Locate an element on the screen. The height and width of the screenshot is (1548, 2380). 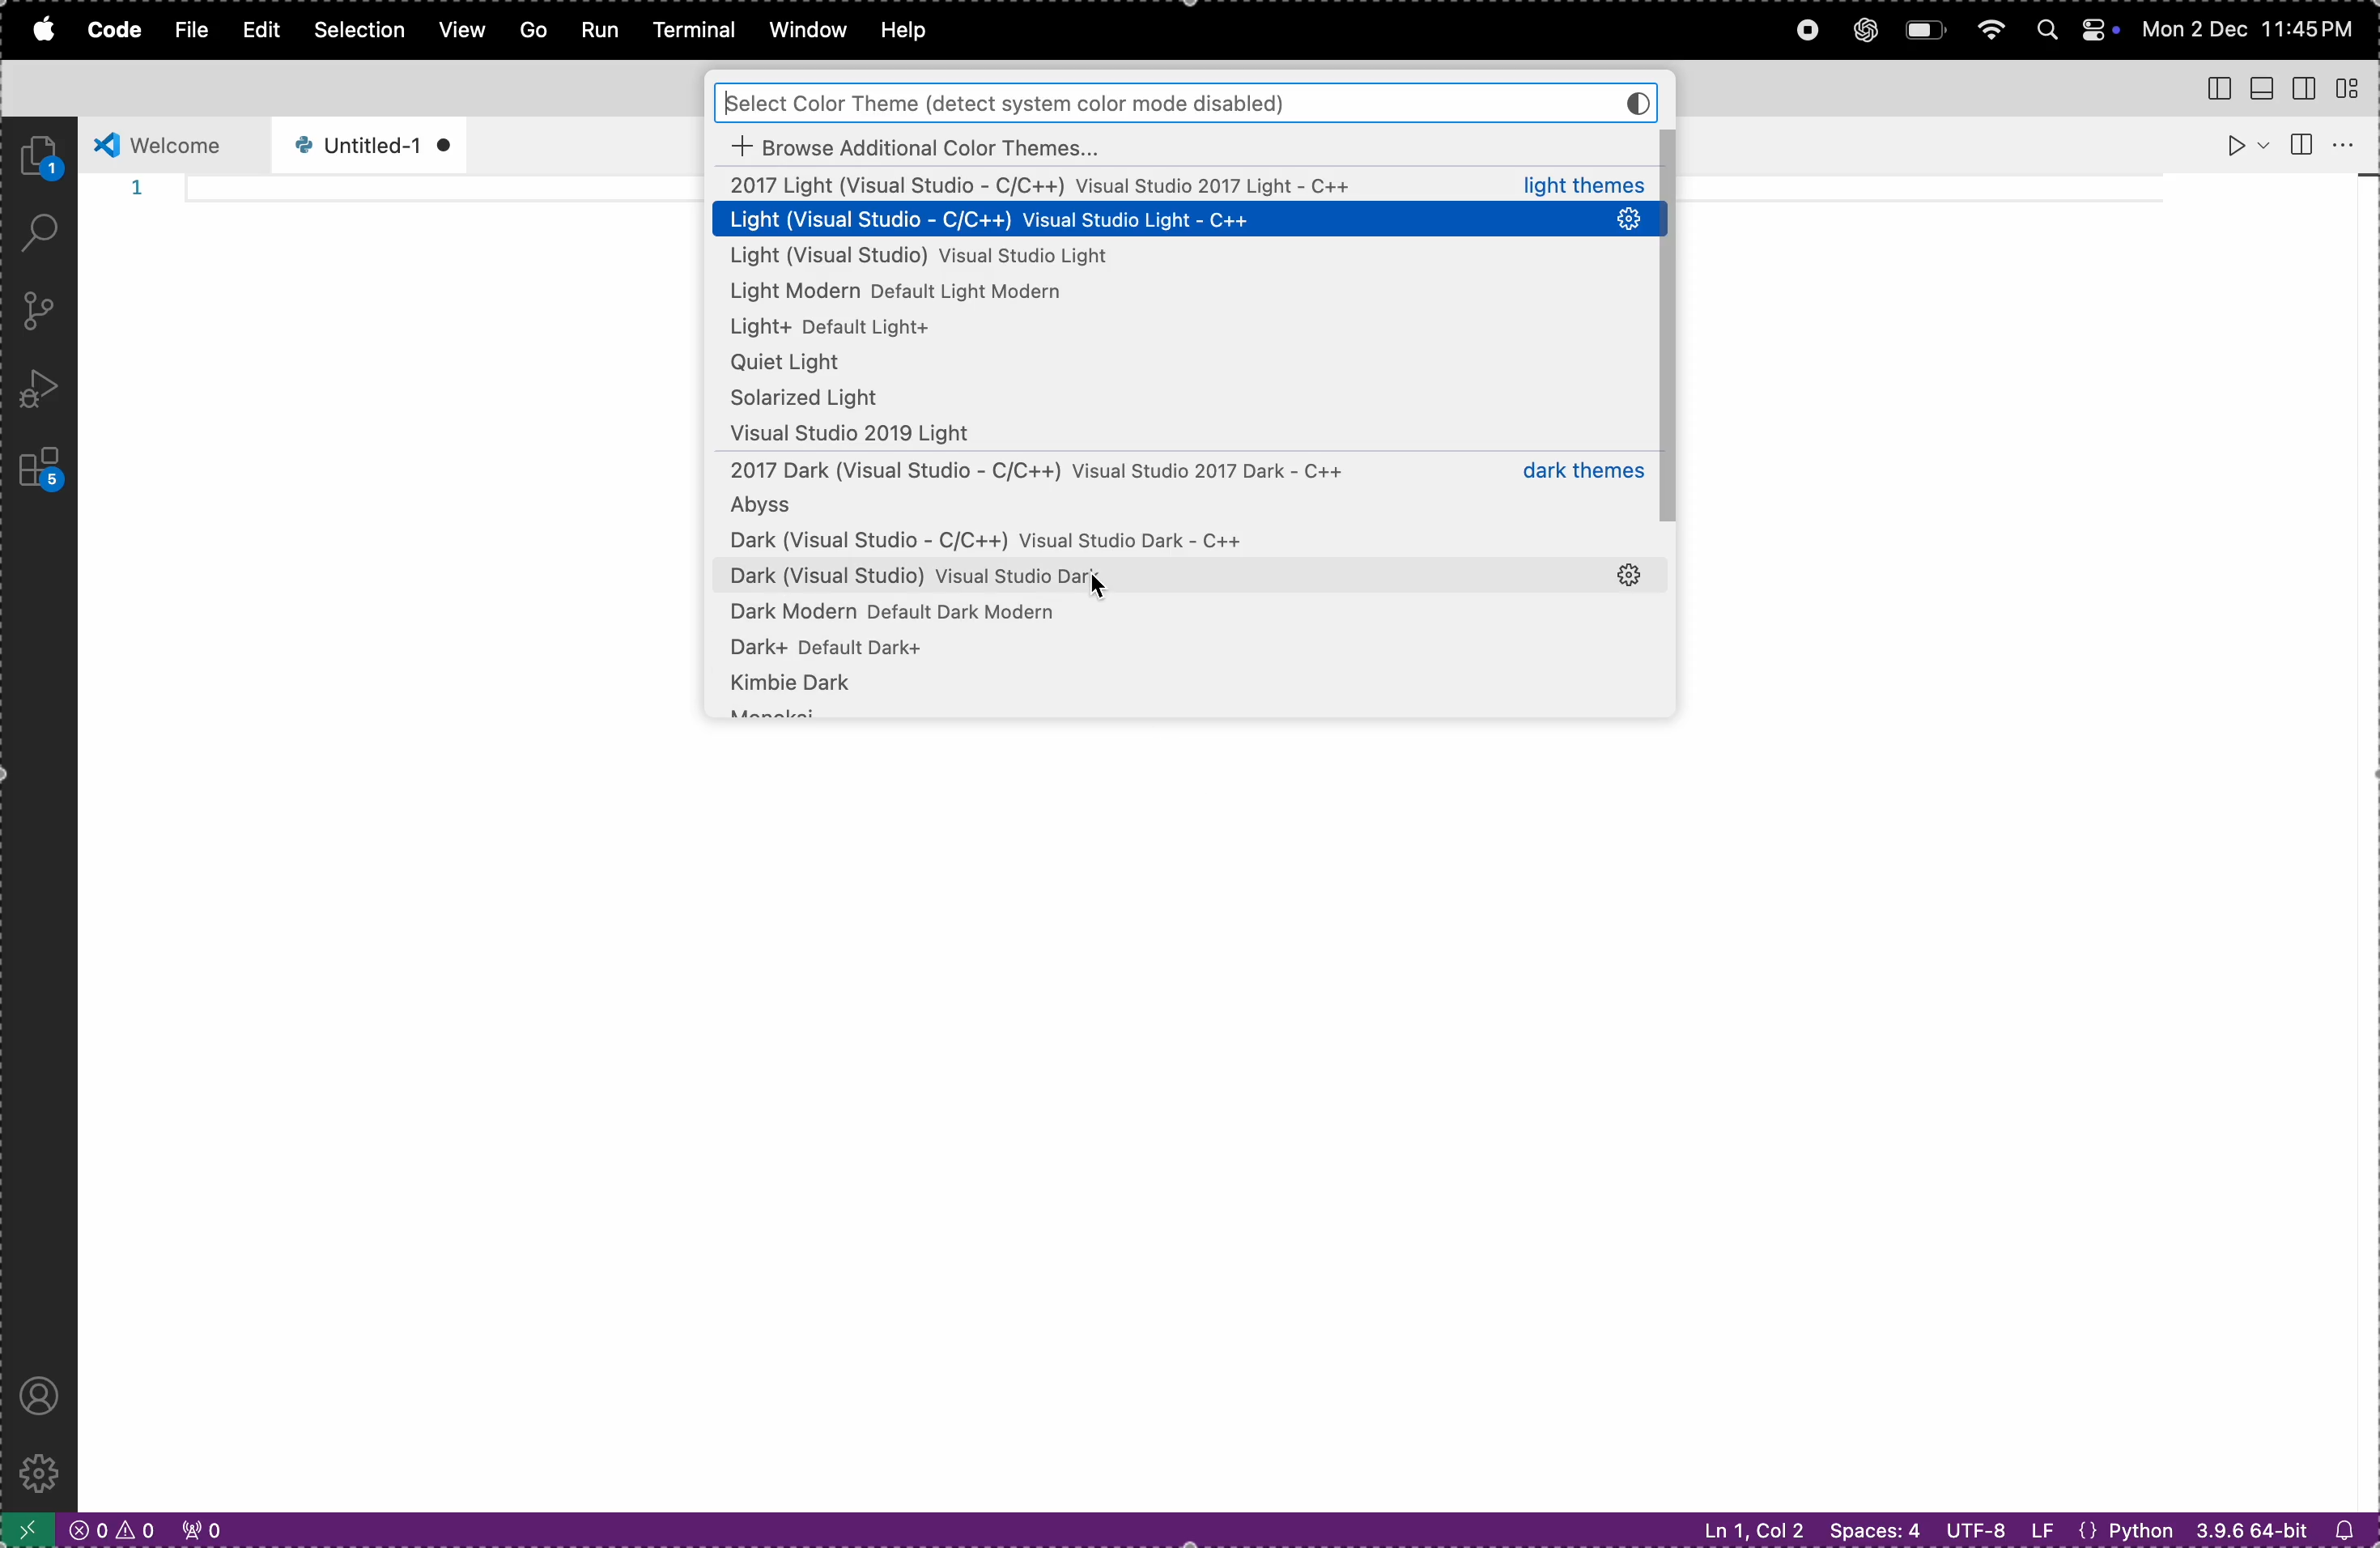
selection is located at coordinates (359, 32).